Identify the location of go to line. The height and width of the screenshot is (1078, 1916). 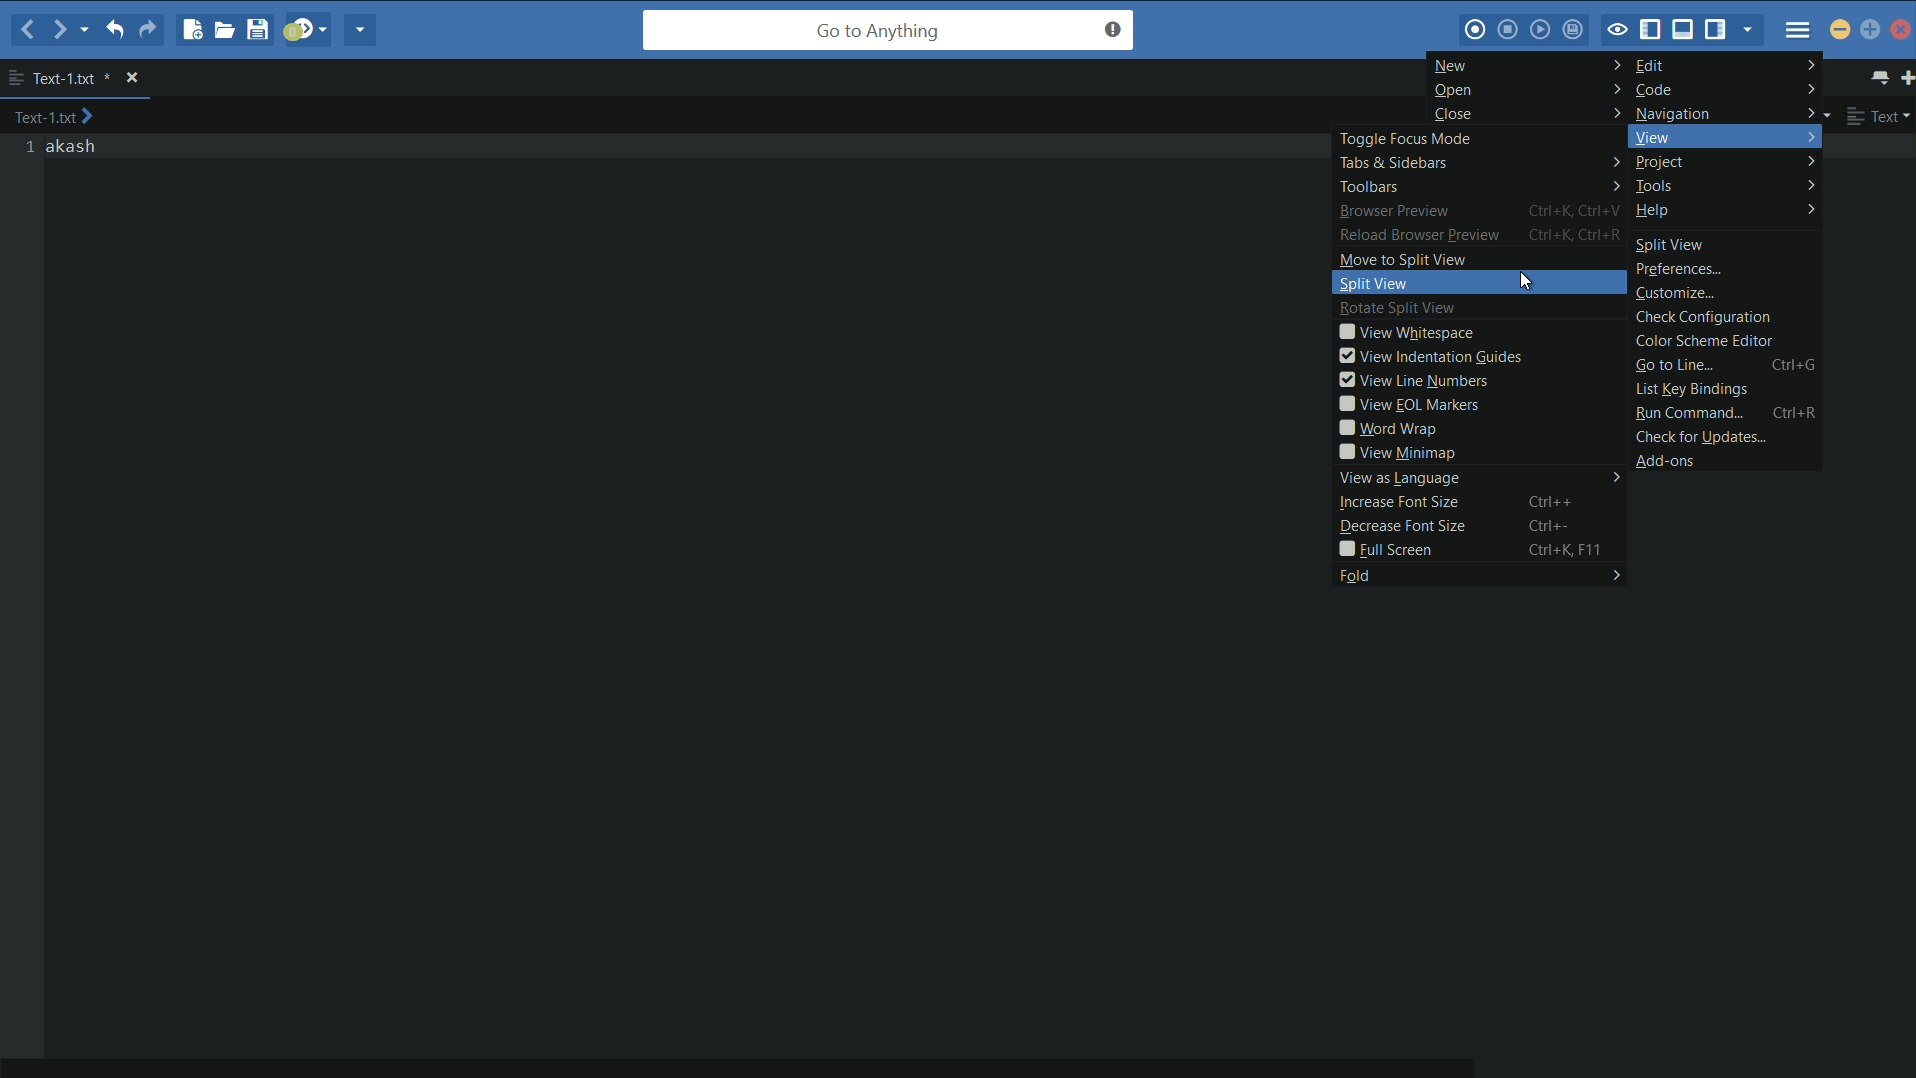
(1725, 365).